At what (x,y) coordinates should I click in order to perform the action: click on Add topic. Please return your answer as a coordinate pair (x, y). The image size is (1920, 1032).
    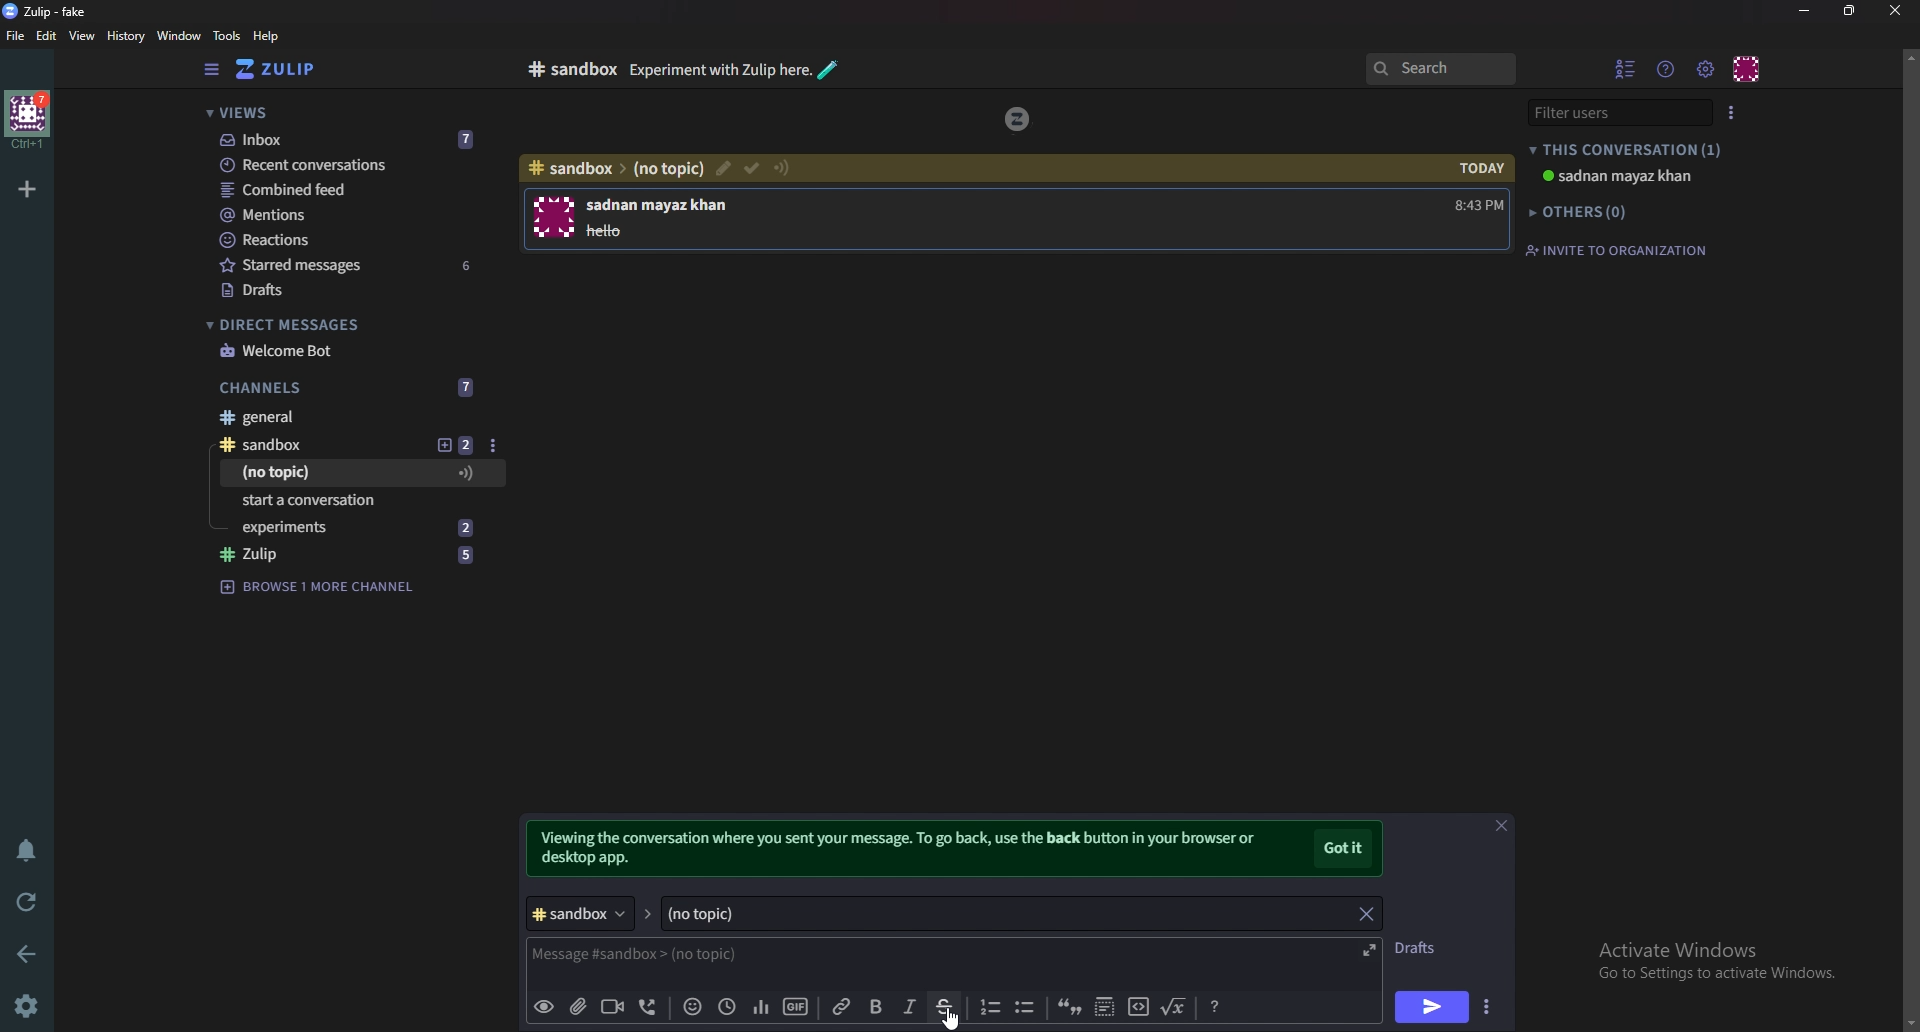
    Looking at the image, I should click on (456, 444).